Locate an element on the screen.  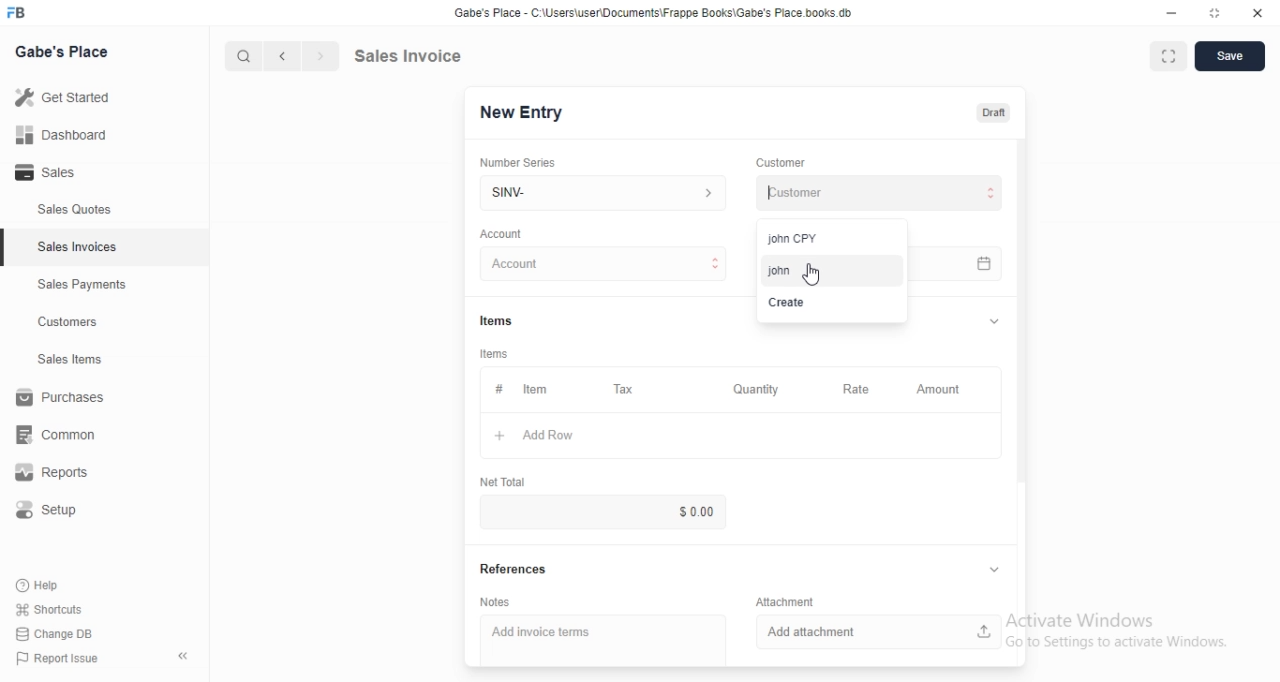
Account is located at coordinates (607, 264).